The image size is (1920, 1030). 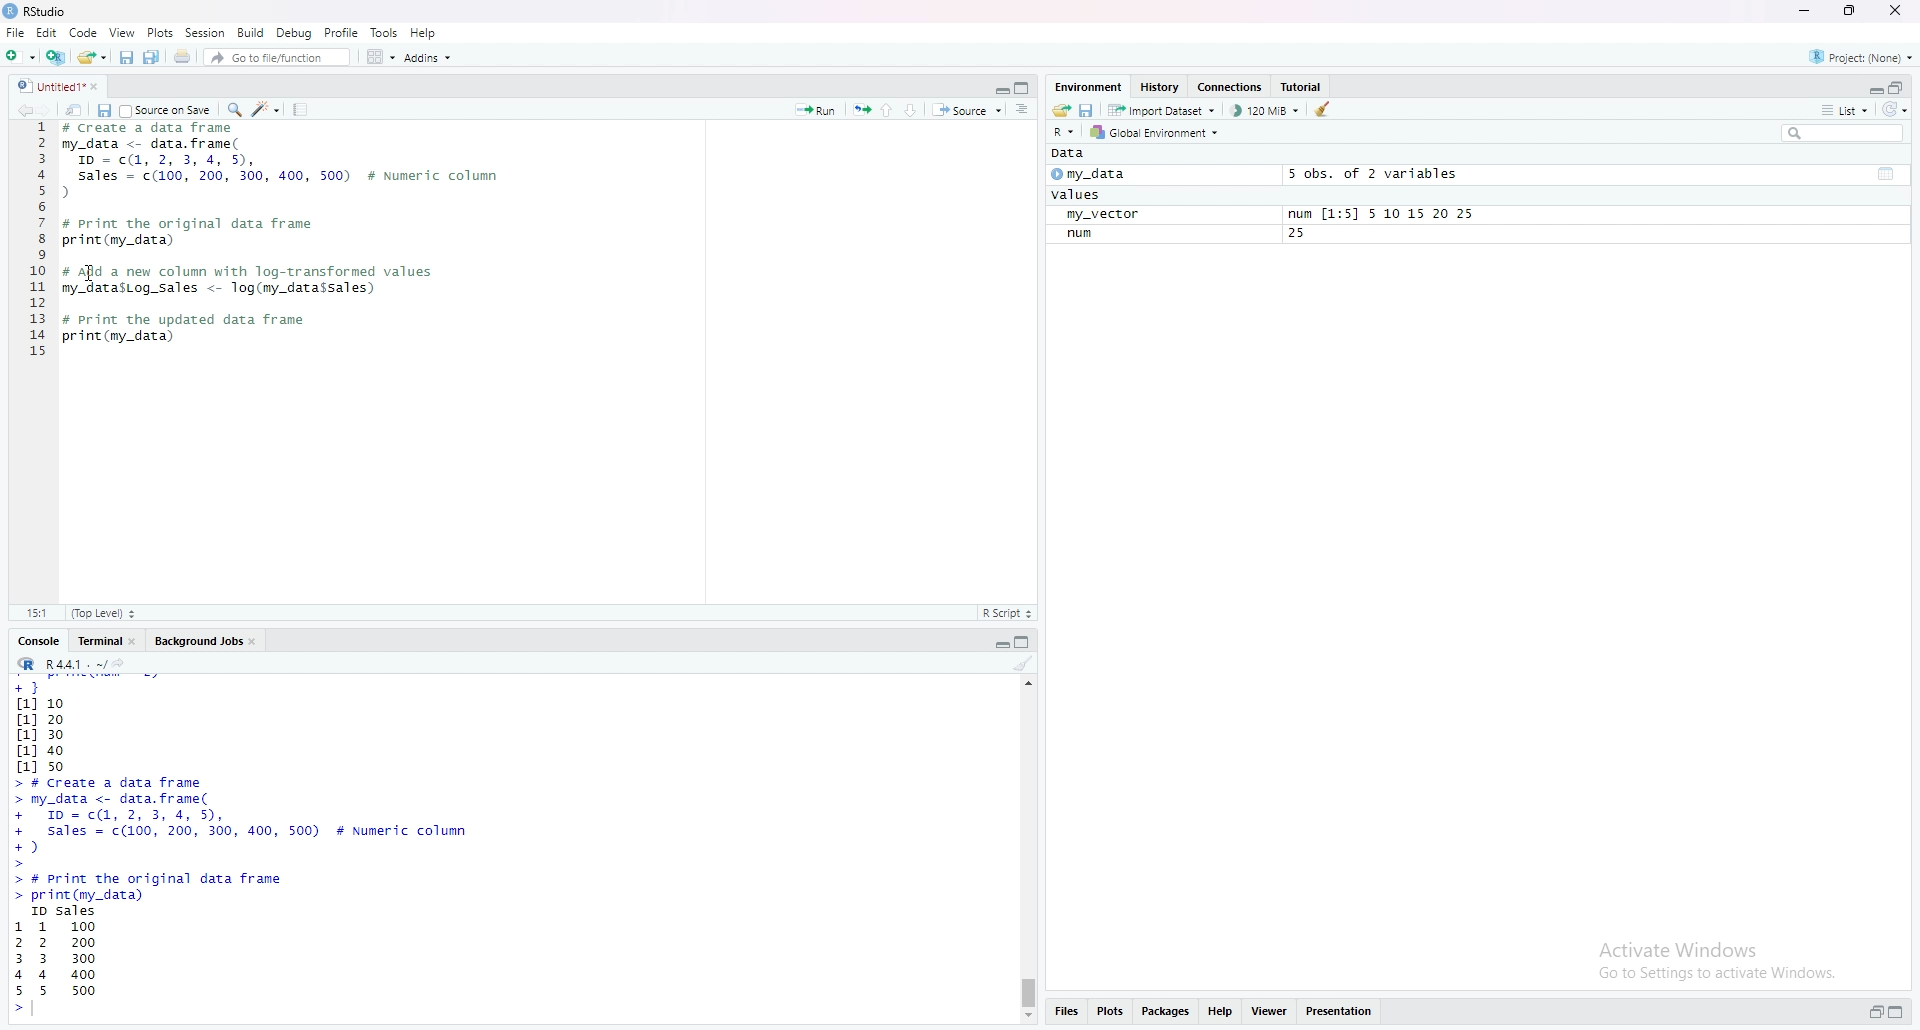 I want to click on minimize, so click(x=996, y=643).